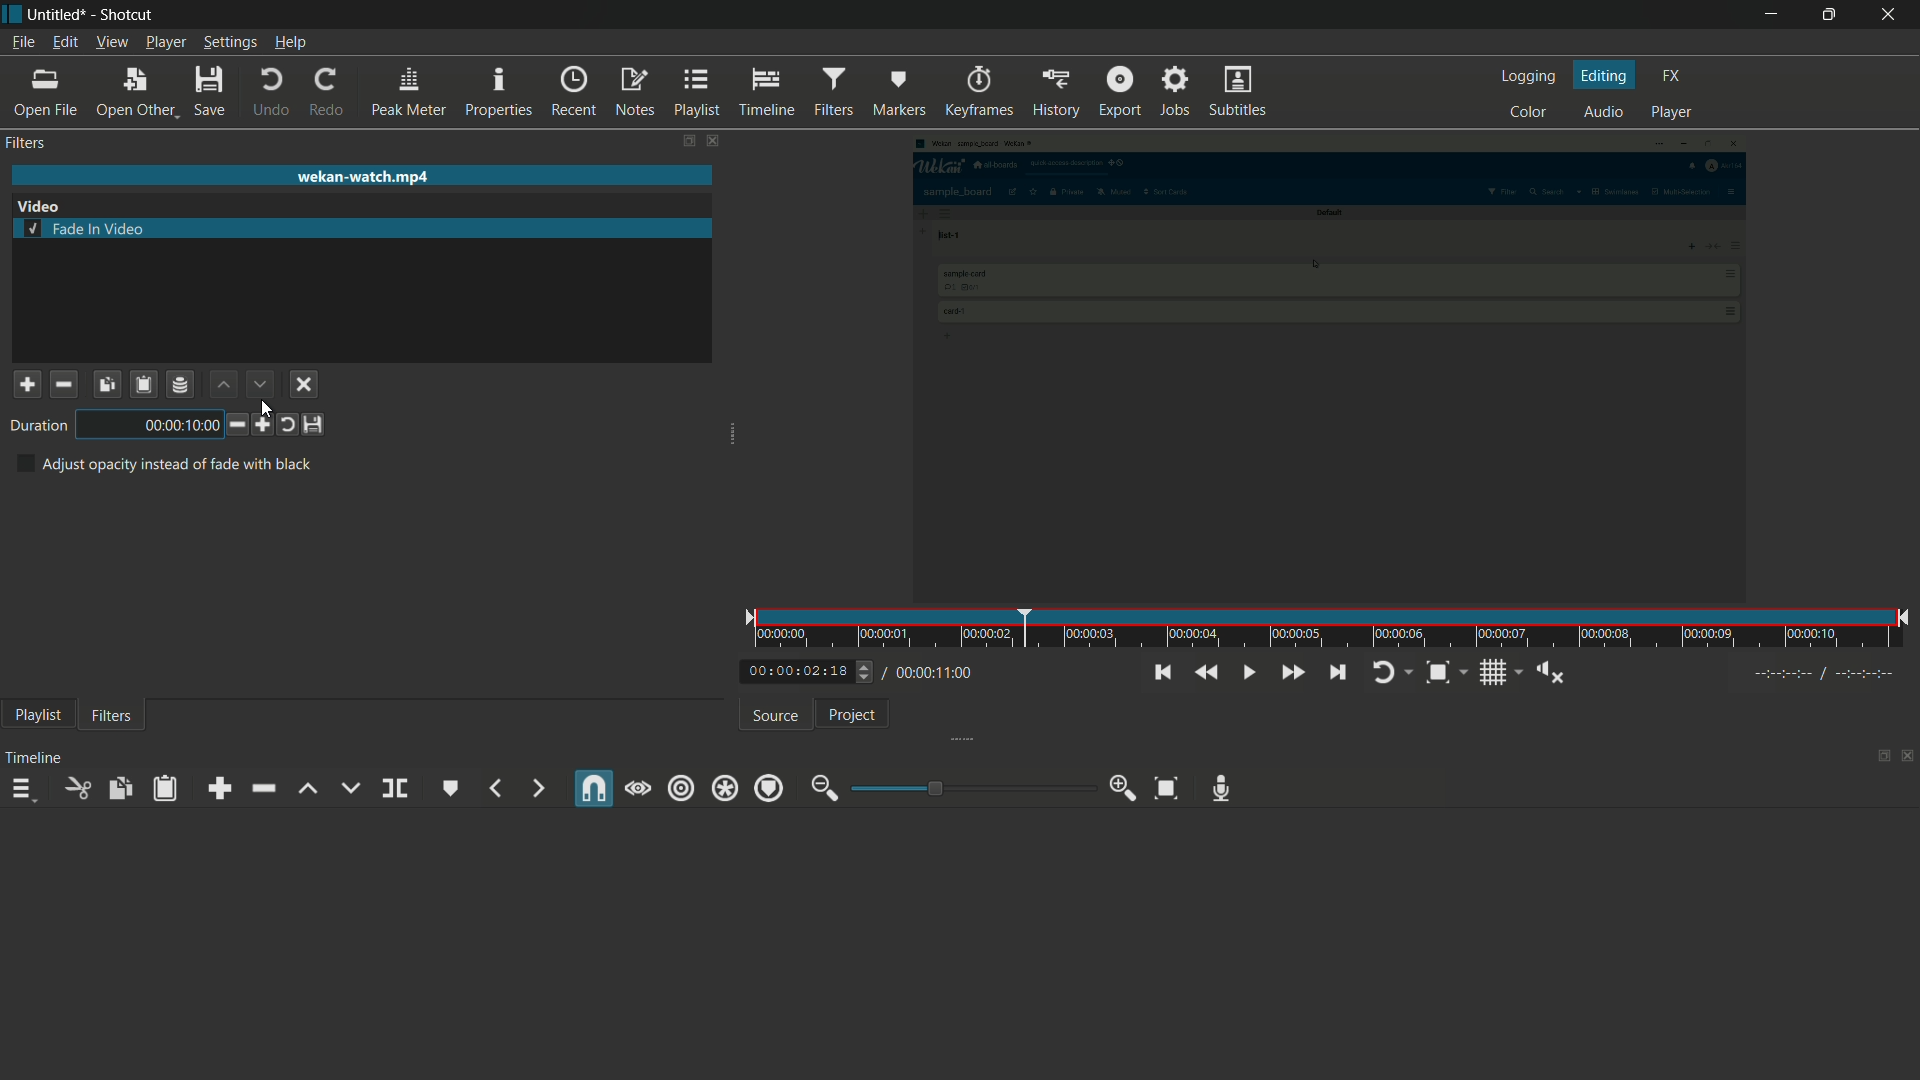 The height and width of the screenshot is (1080, 1920). Describe the element at coordinates (12, 15) in the screenshot. I see `app icon` at that location.